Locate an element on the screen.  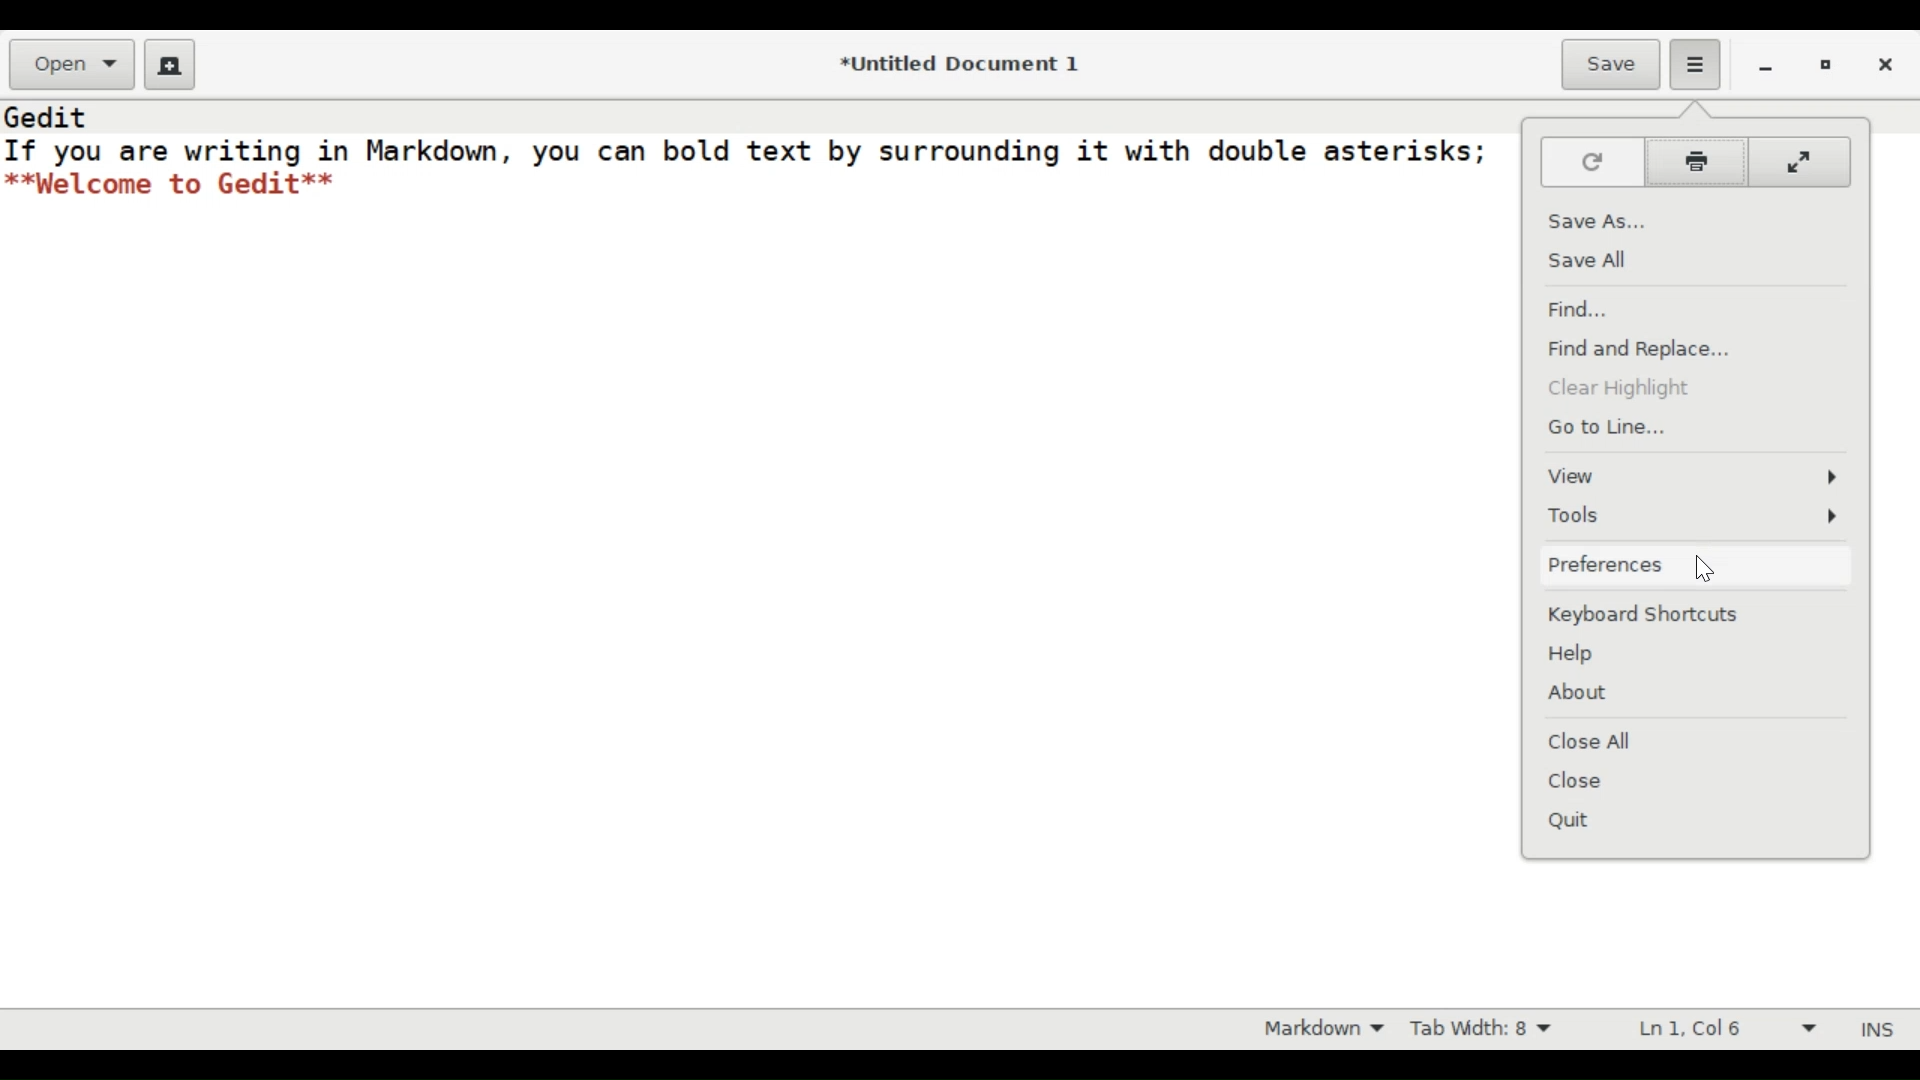
Reload is located at coordinates (1593, 161).